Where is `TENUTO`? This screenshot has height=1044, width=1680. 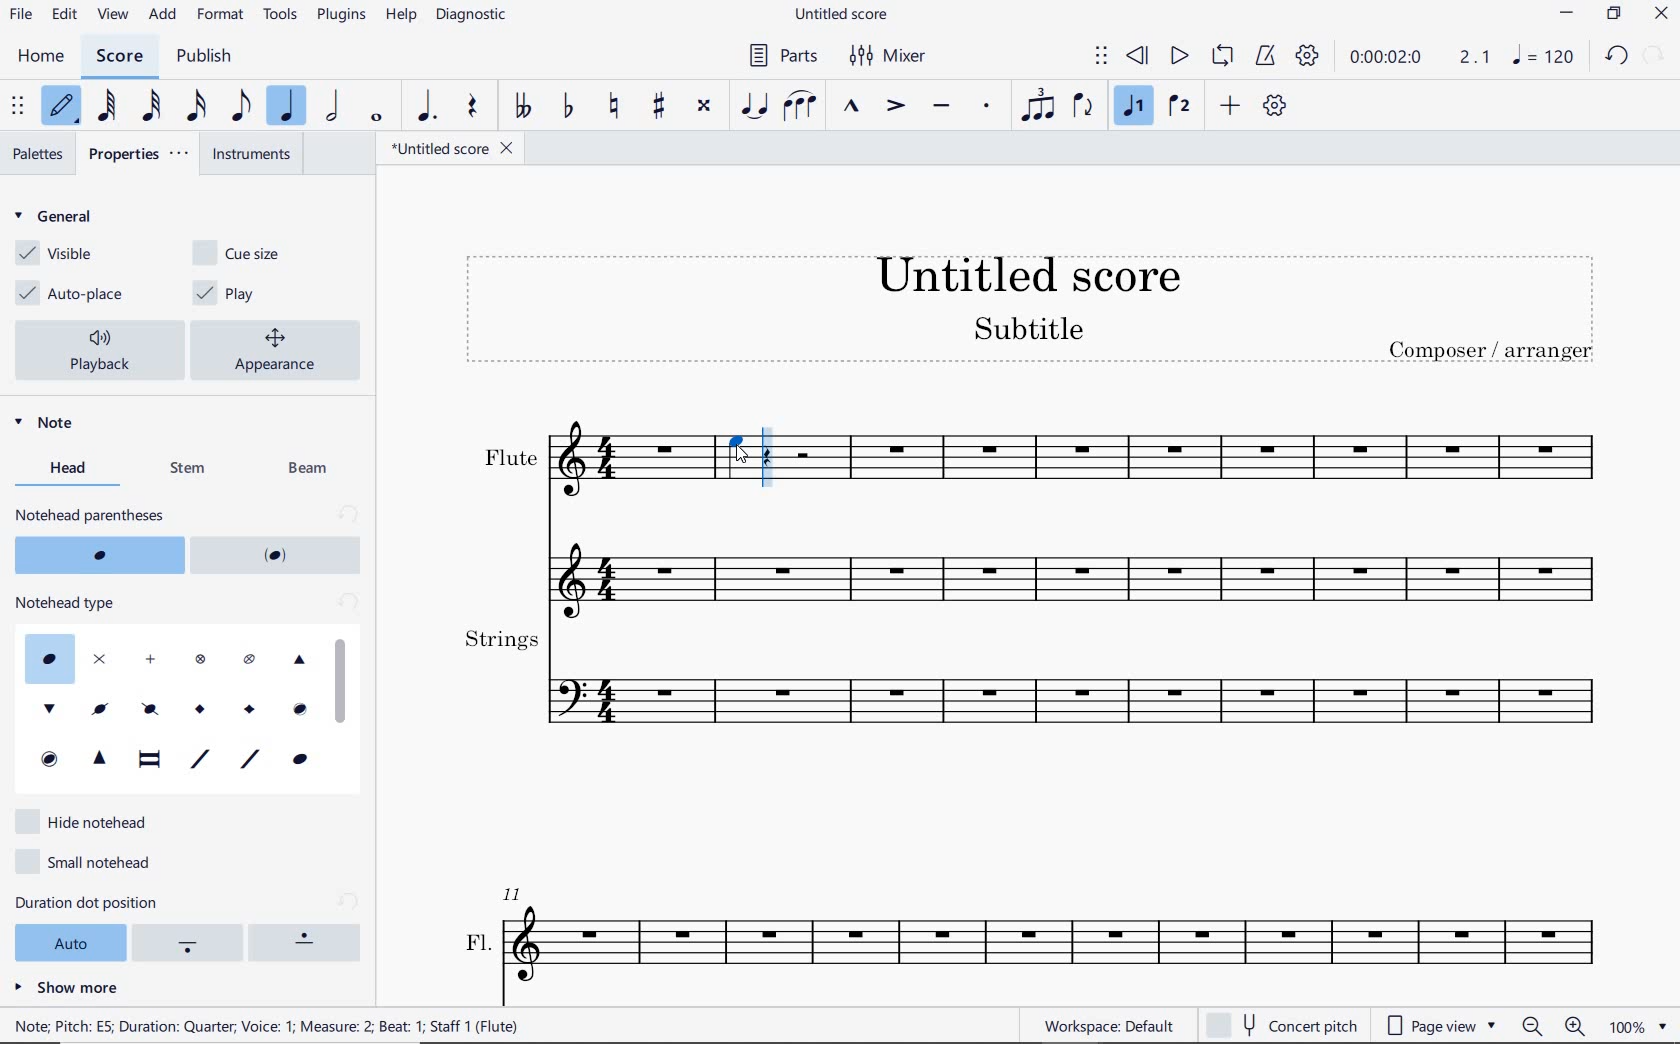
TENUTO is located at coordinates (942, 104).